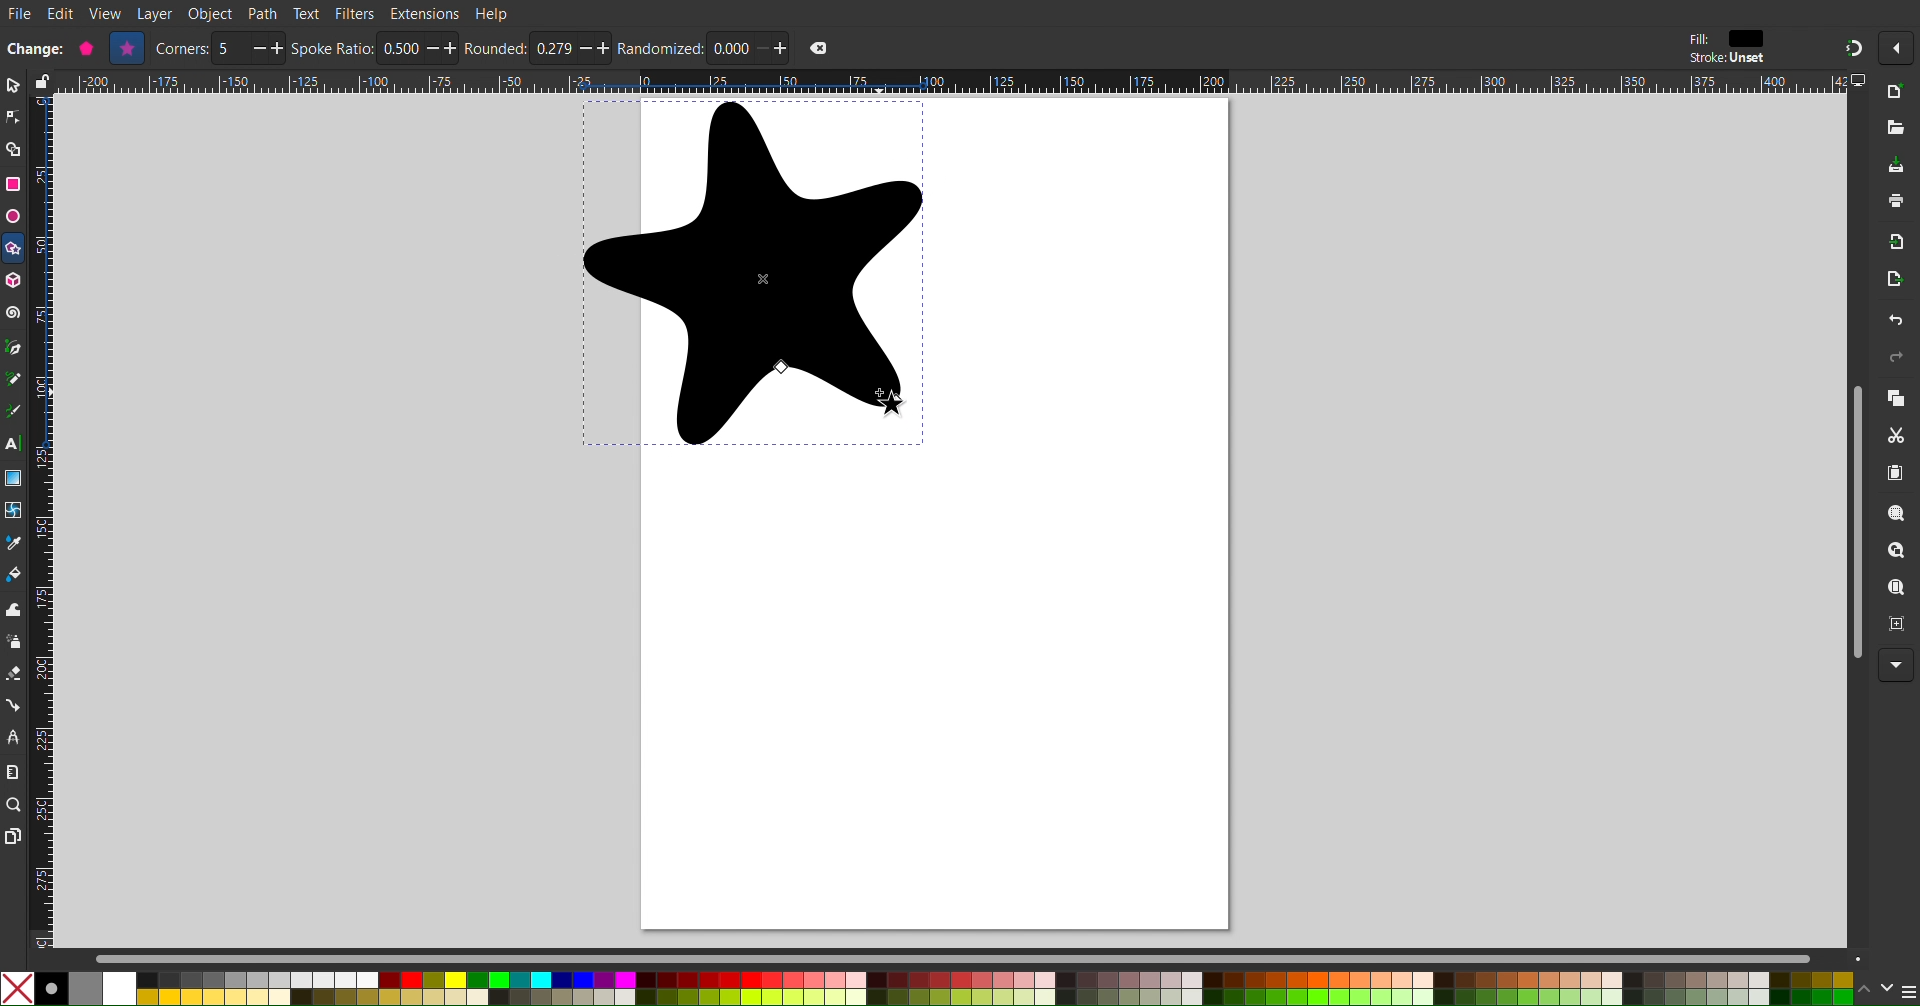 This screenshot has width=1920, height=1006. What do you see at coordinates (232, 49) in the screenshot?
I see `2` at bounding box center [232, 49].